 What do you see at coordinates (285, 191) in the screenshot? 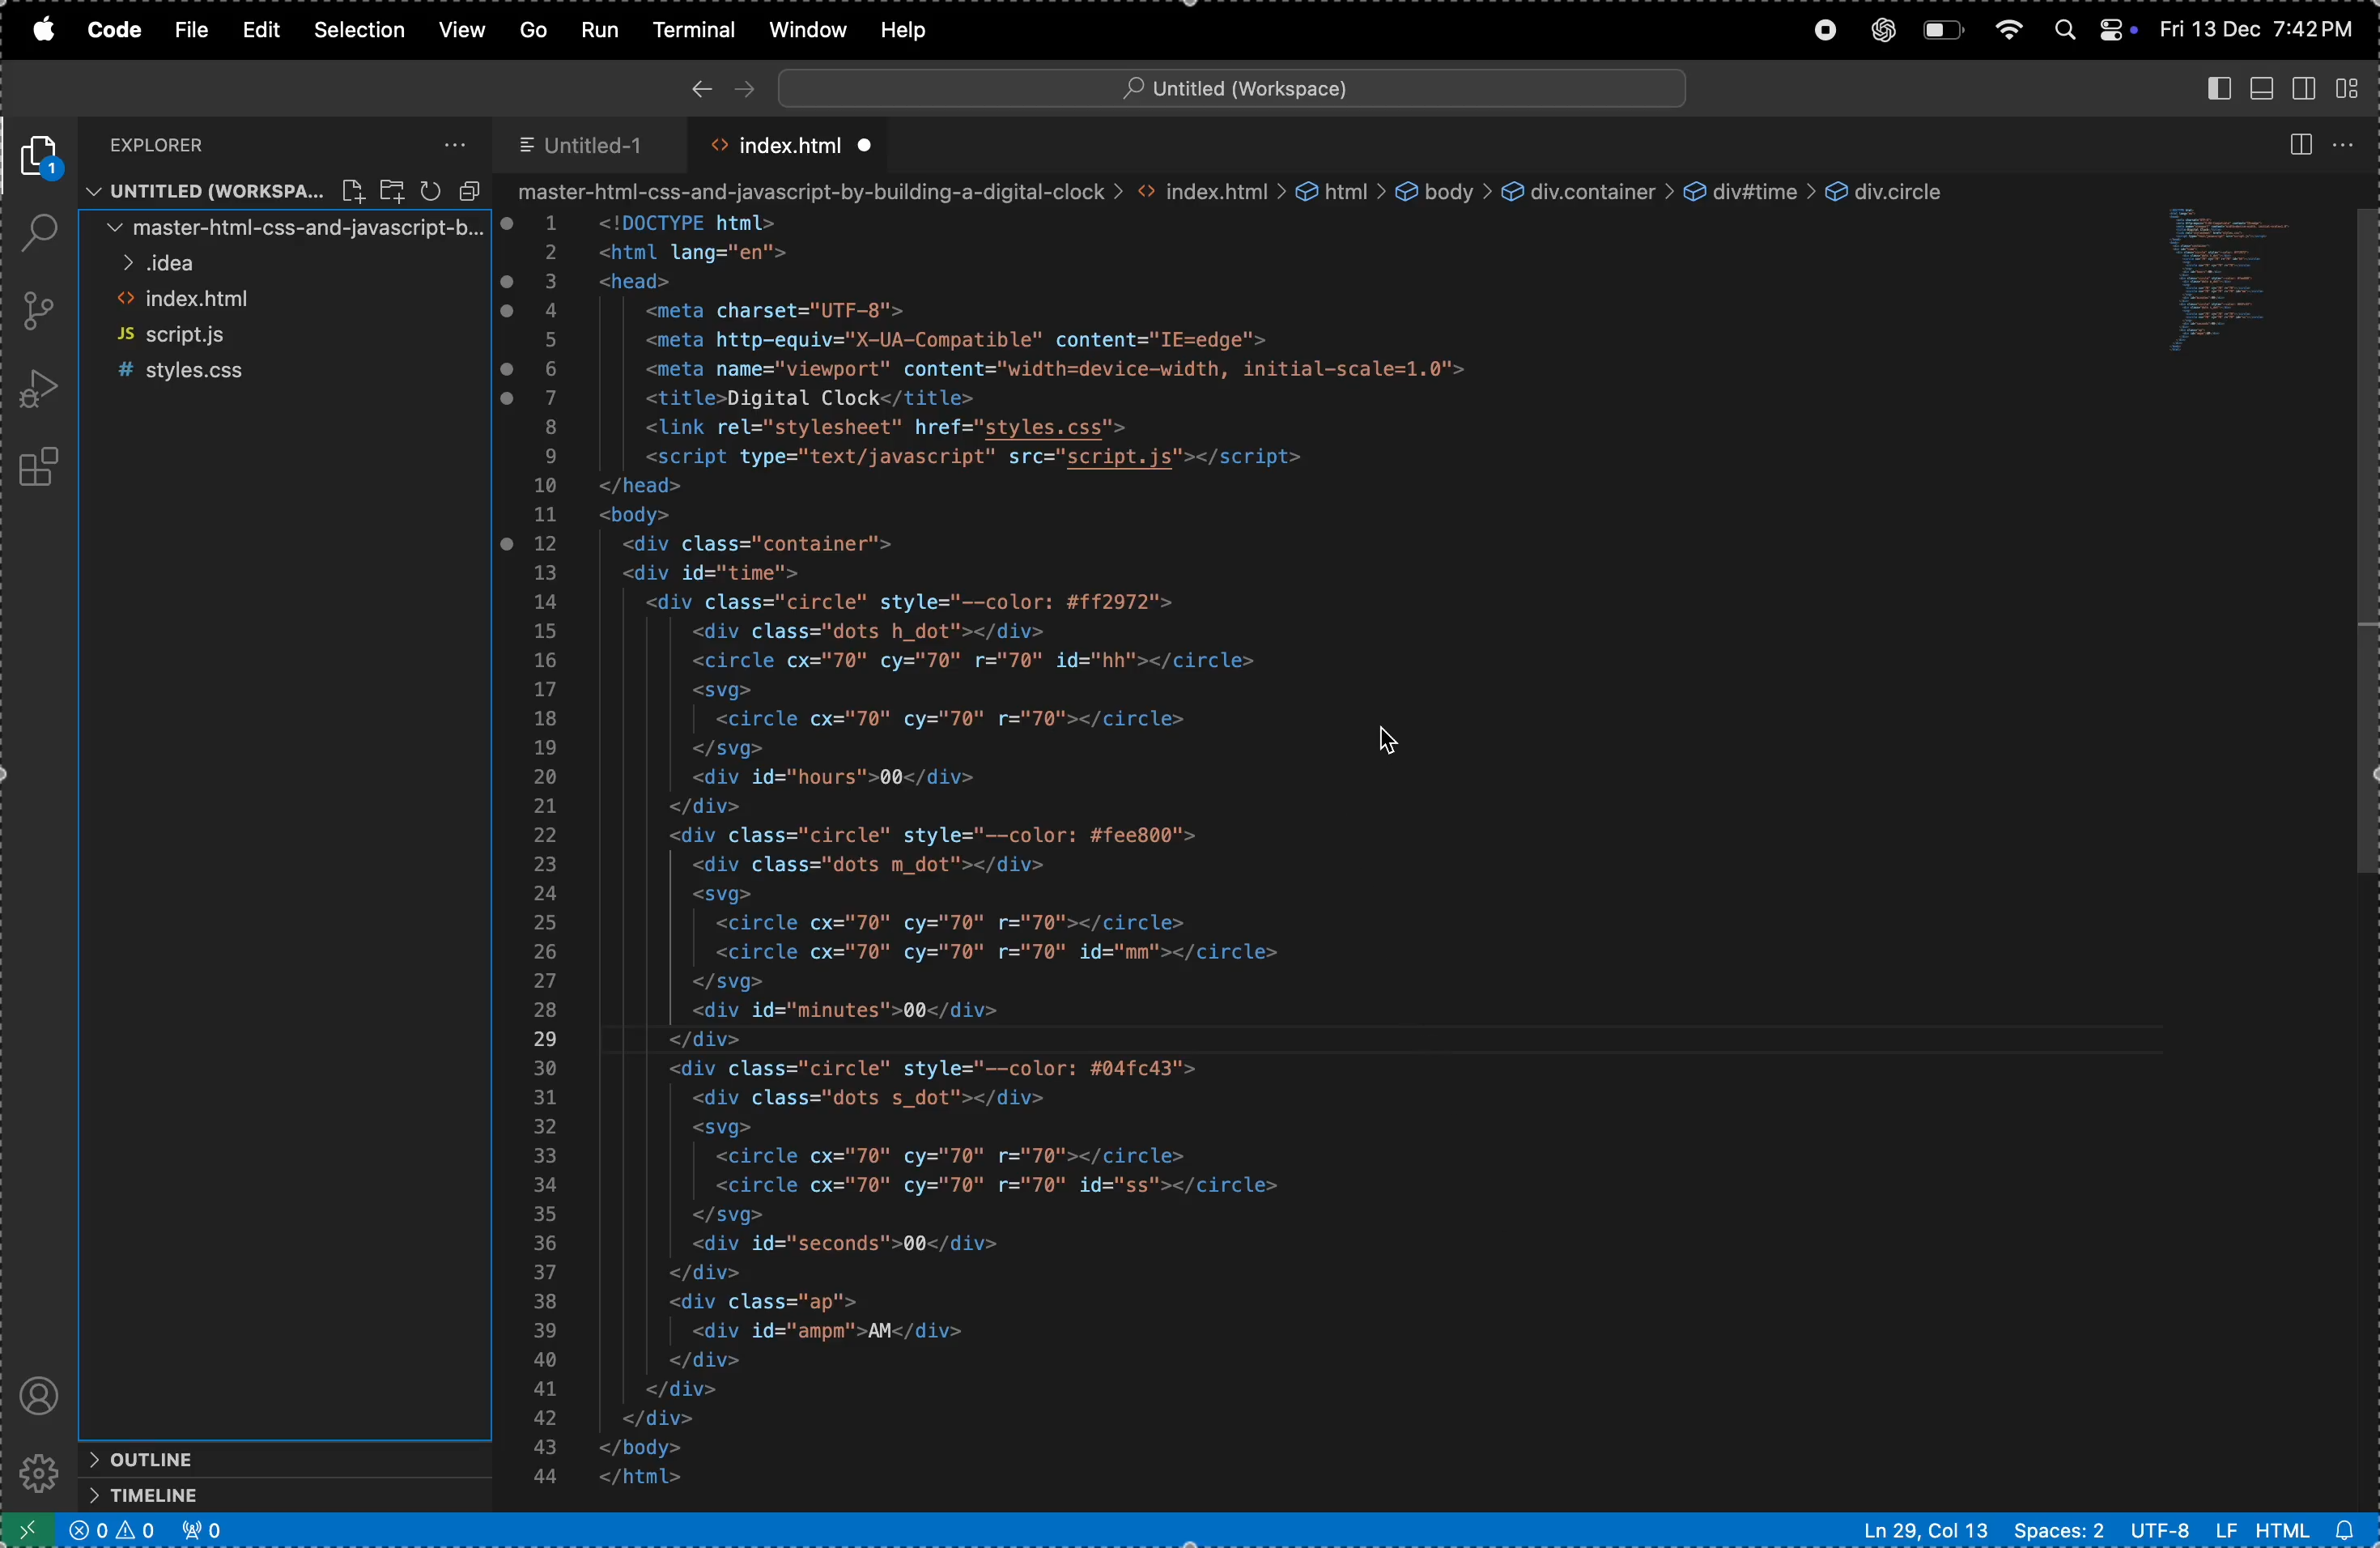
I see `workspace` at bounding box center [285, 191].